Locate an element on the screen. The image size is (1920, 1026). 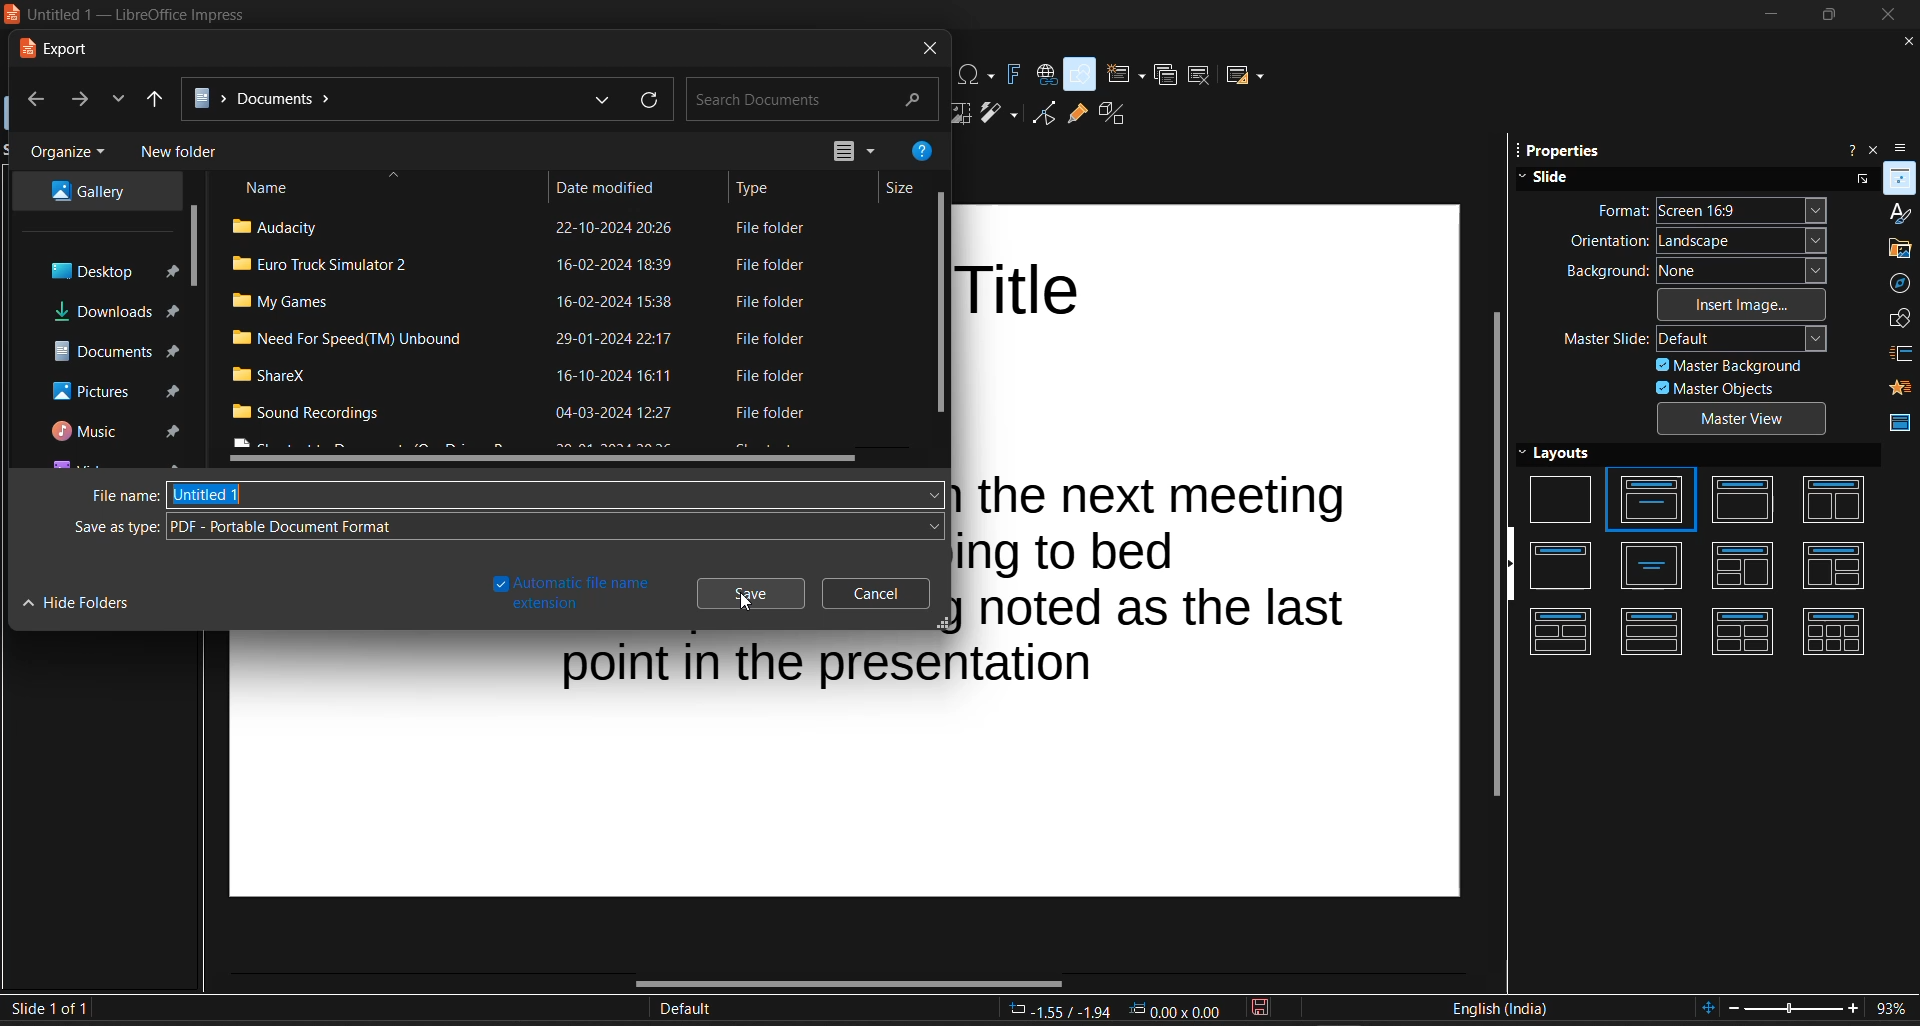
master objects is located at coordinates (1742, 387).